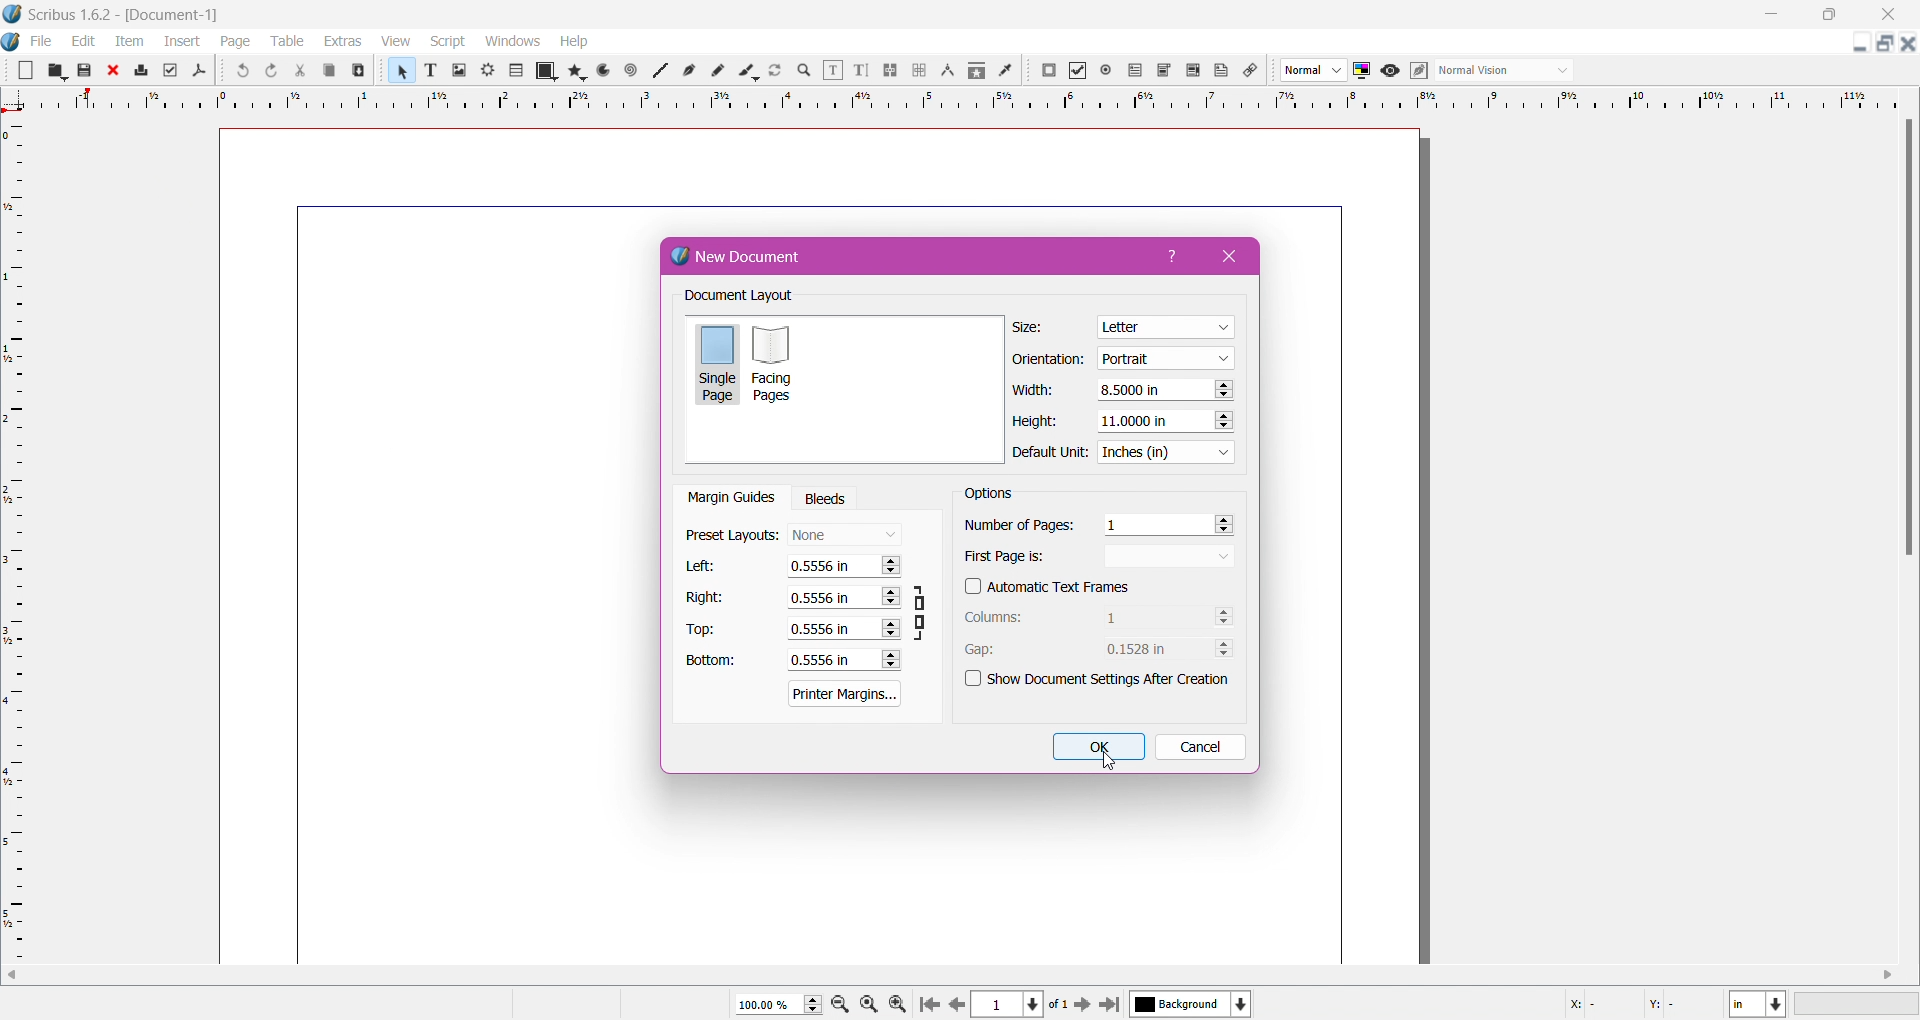  Describe the element at coordinates (1031, 324) in the screenshot. I see `size` at that location.